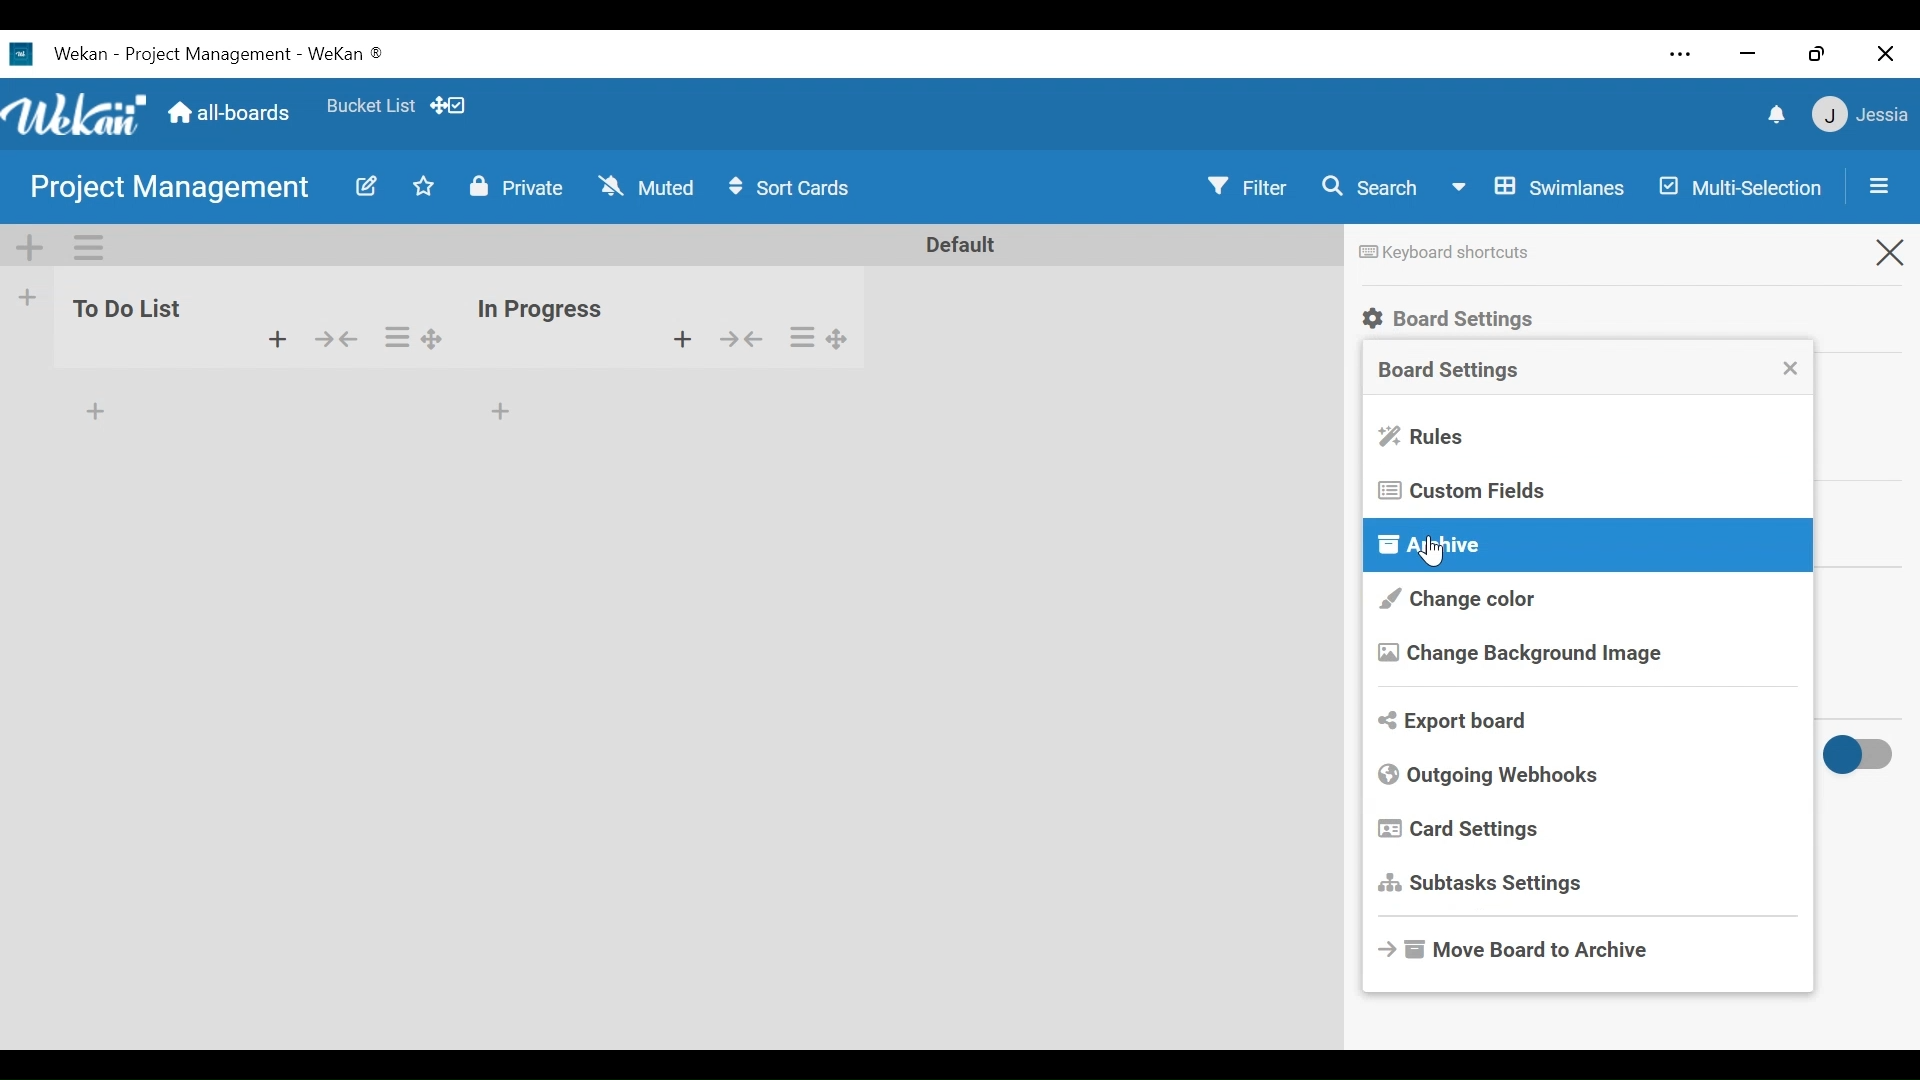 This screenshot has width=1920, height=1080. What do you see at coordinates (955, 244) in the screenshot?
I see `Default` at bounding box center [955, 244].